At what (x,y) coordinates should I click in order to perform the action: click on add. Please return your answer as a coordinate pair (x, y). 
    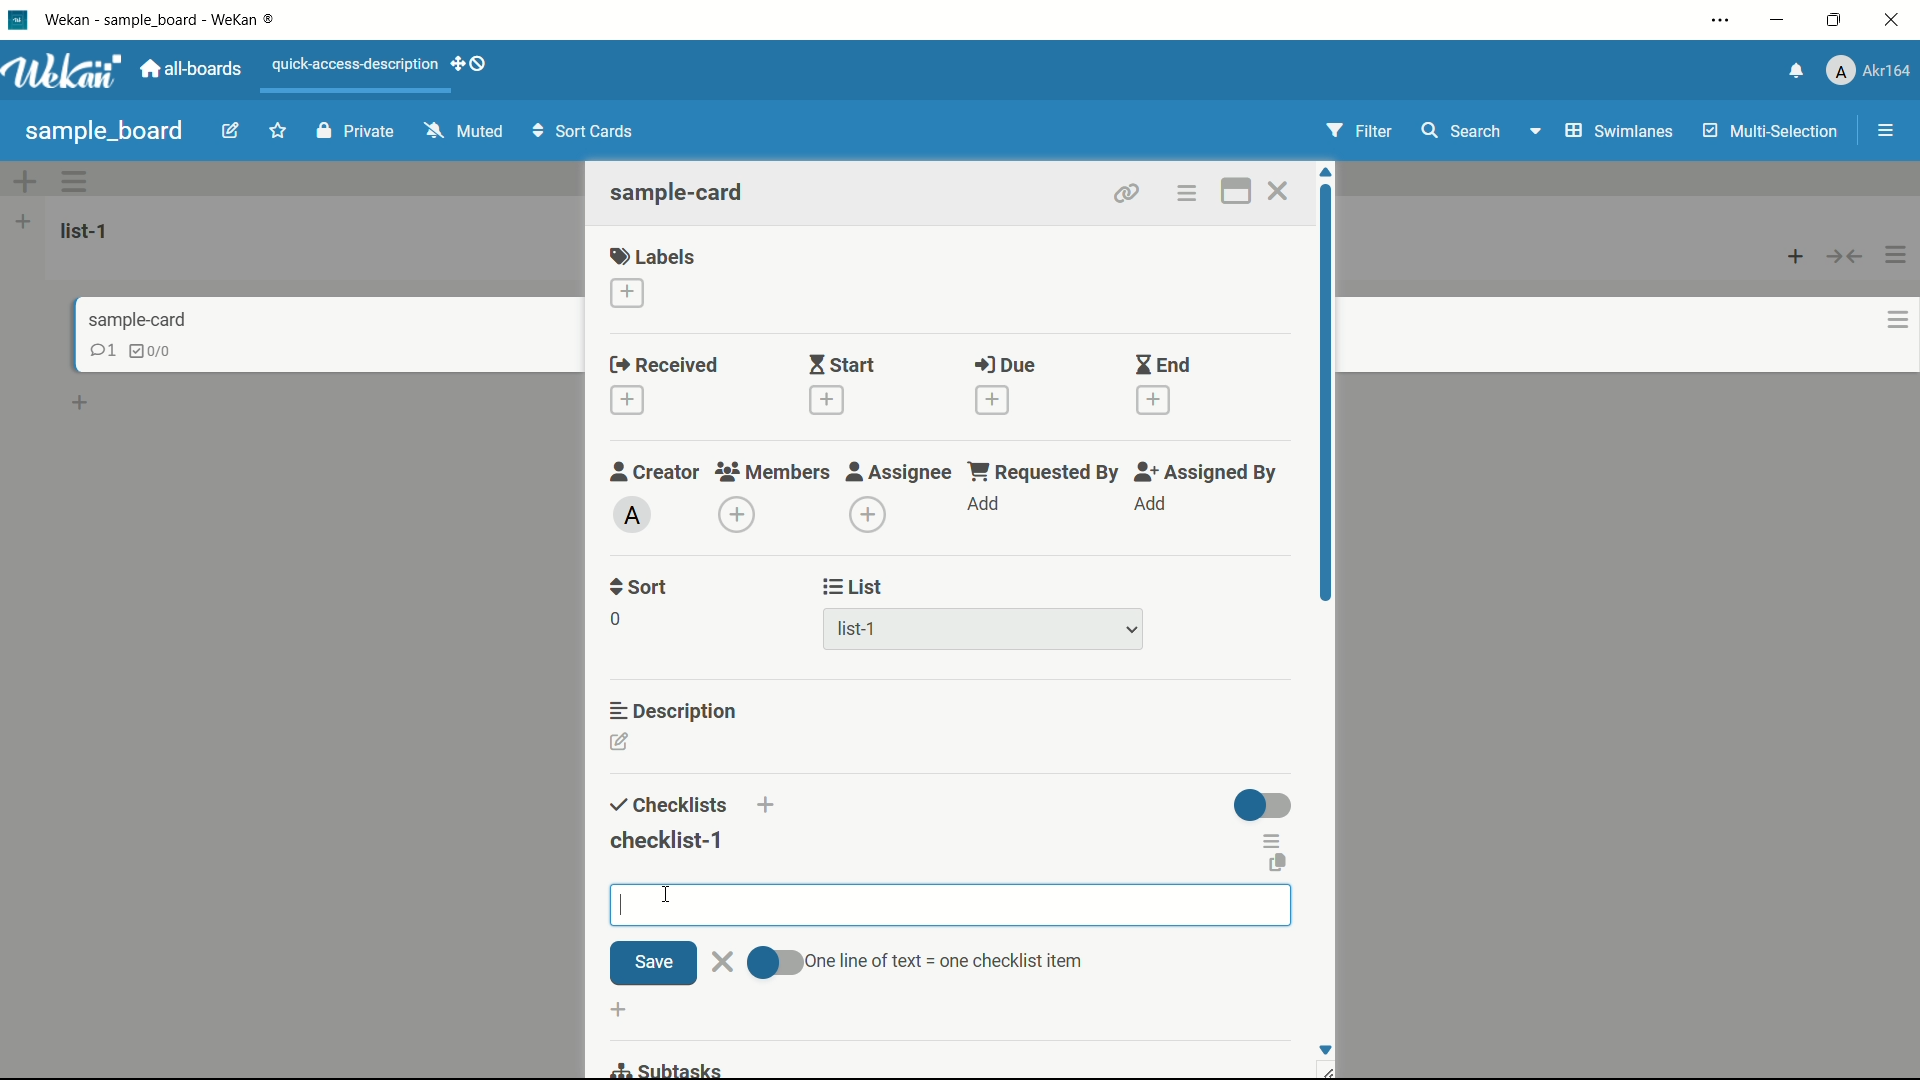
    Looking at the image, I should click on (81, 402).